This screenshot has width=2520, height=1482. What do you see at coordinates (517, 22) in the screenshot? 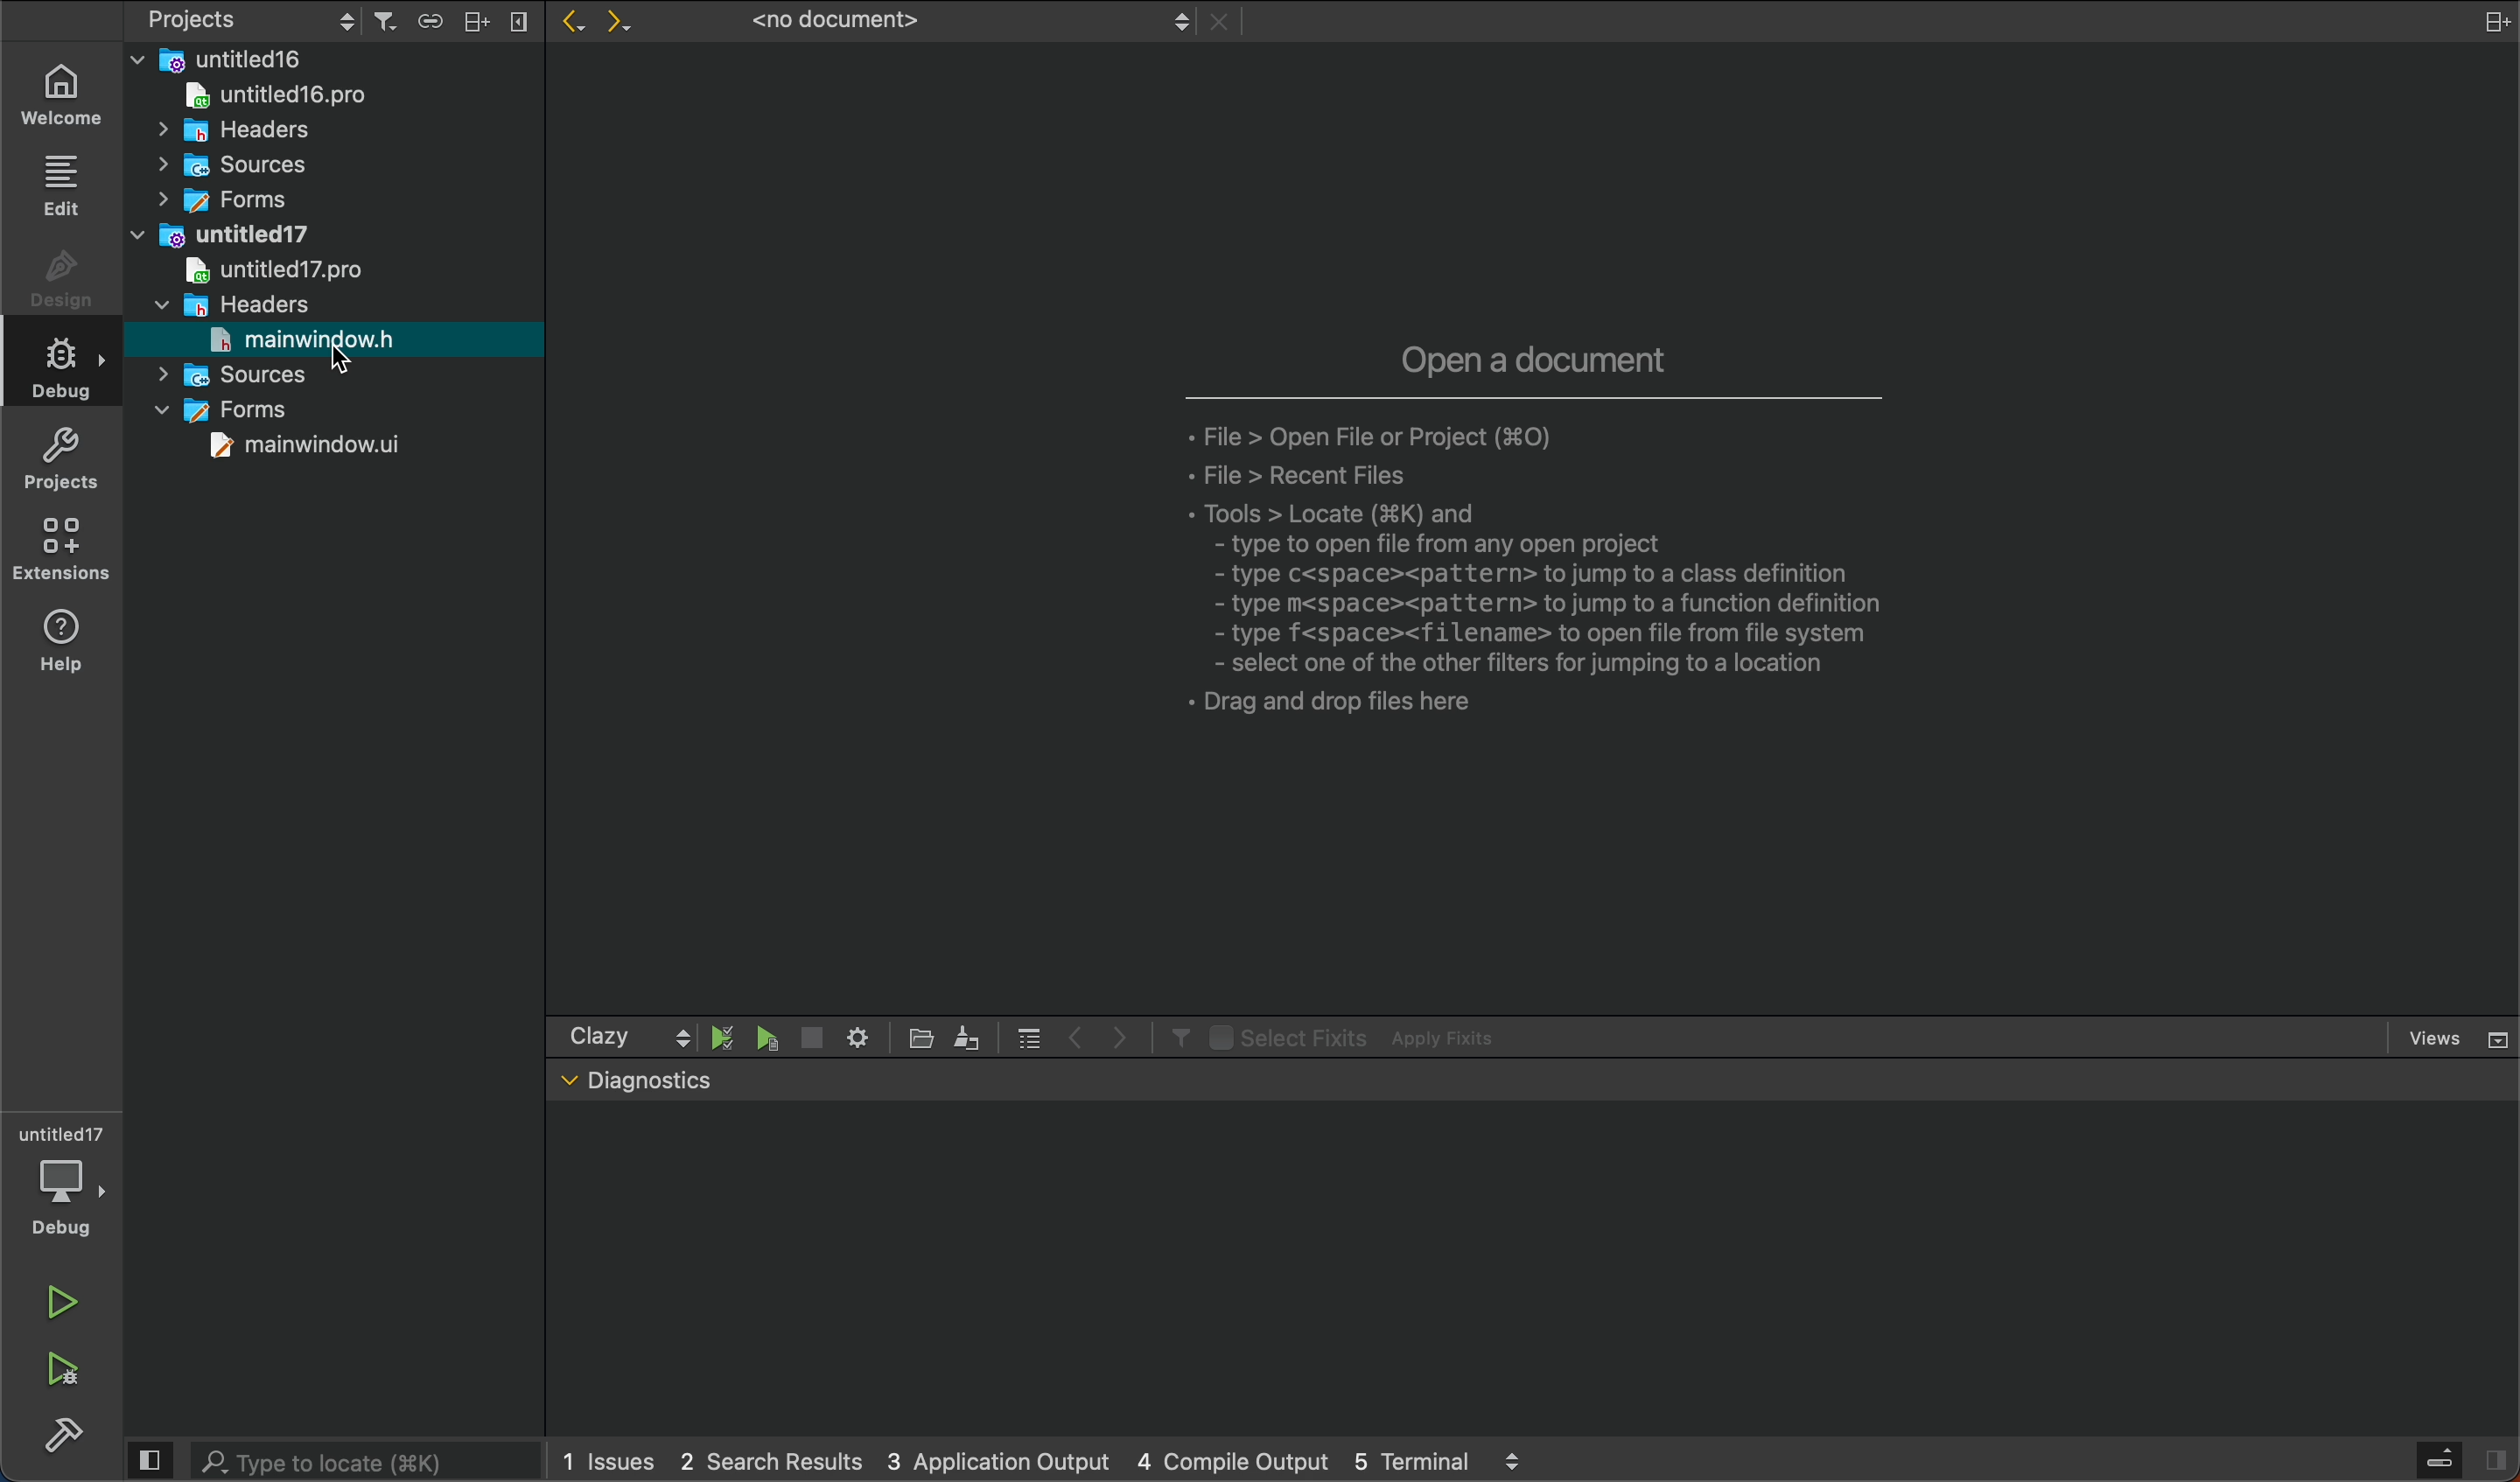
I see `Menu` at bounding box center [517, 22].